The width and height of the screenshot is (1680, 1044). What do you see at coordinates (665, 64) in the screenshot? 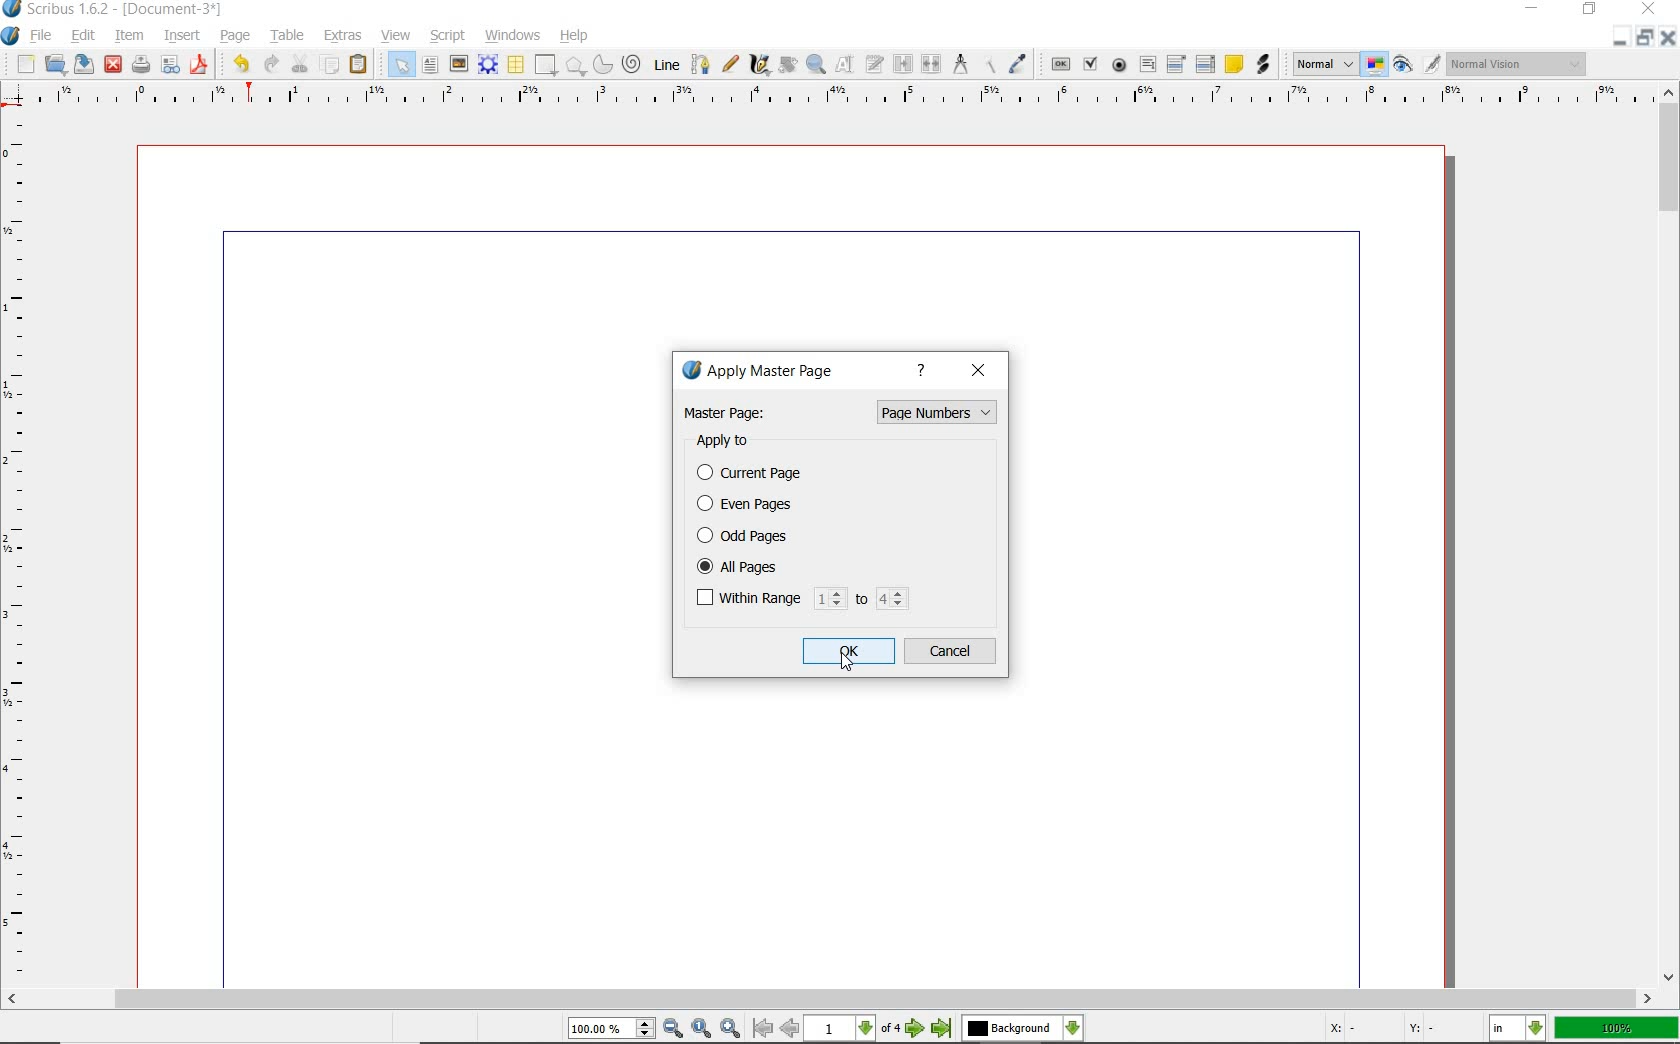
I see `line` at bounding box center [665, 64].